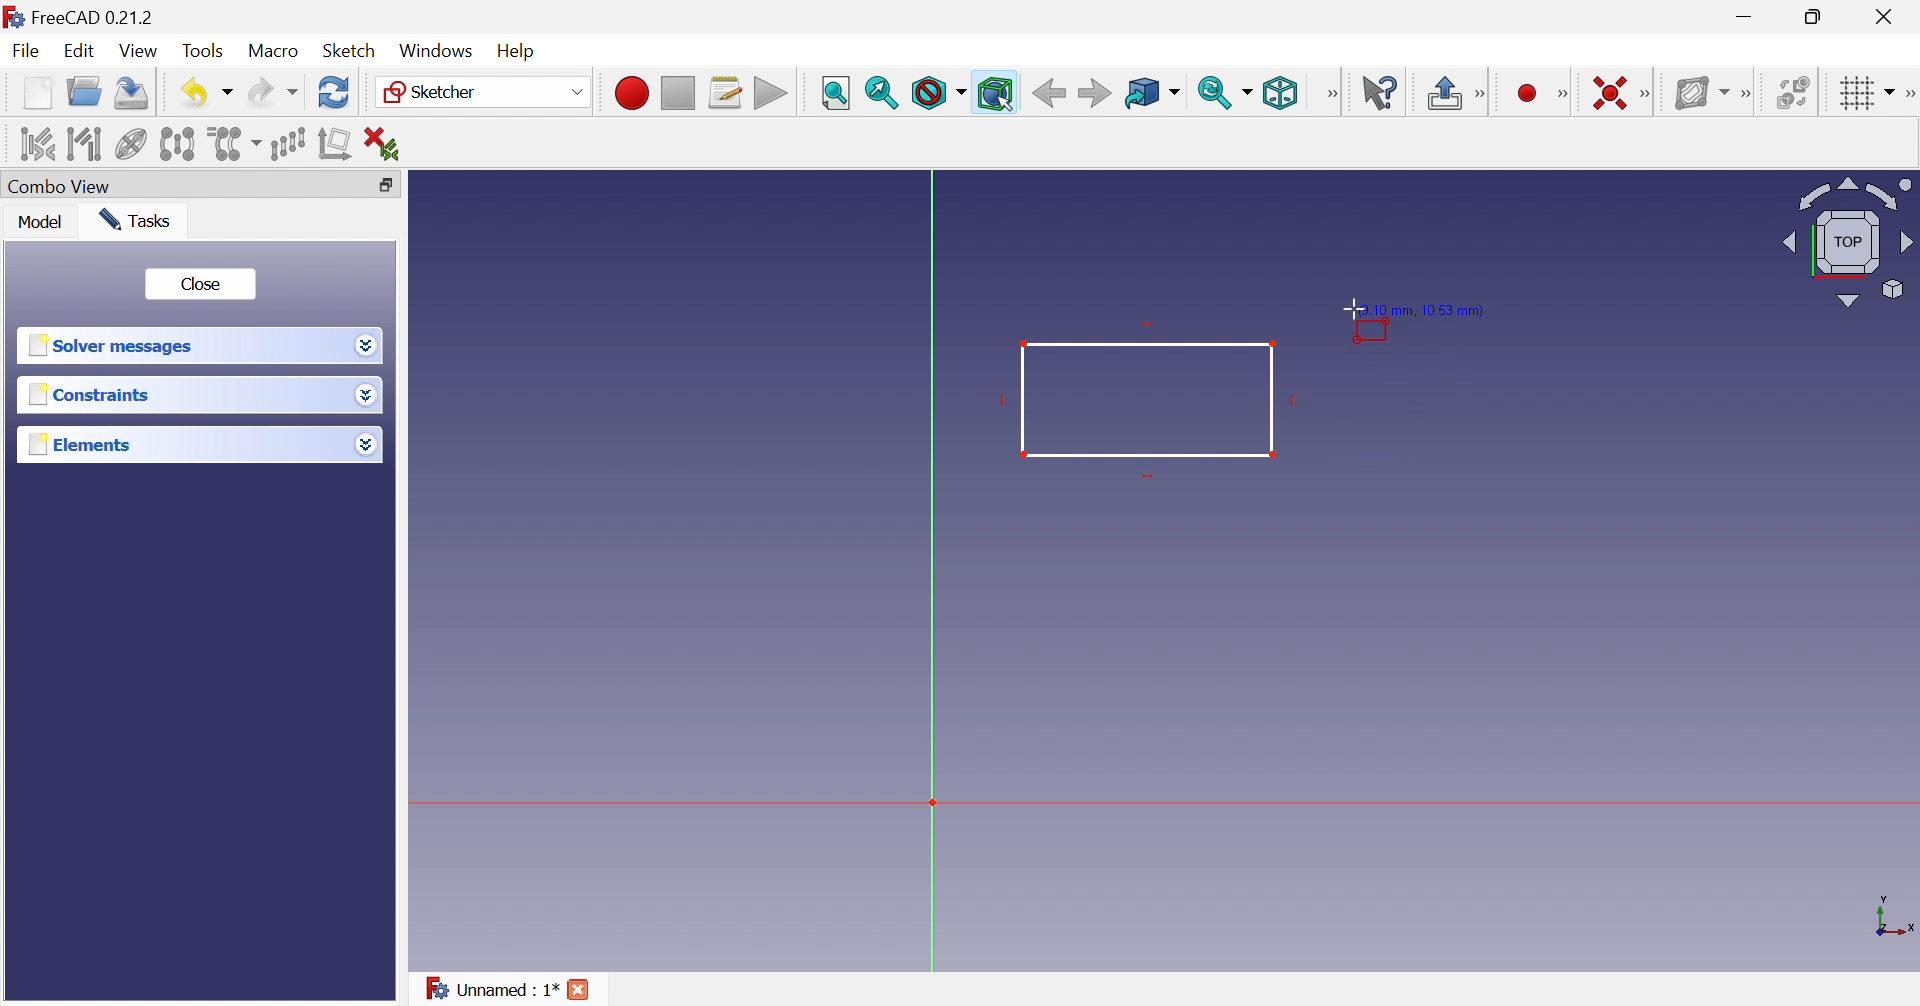 This screenshot has height=1006, width=1920. I want to click on Restore down, so click(1818, 16).